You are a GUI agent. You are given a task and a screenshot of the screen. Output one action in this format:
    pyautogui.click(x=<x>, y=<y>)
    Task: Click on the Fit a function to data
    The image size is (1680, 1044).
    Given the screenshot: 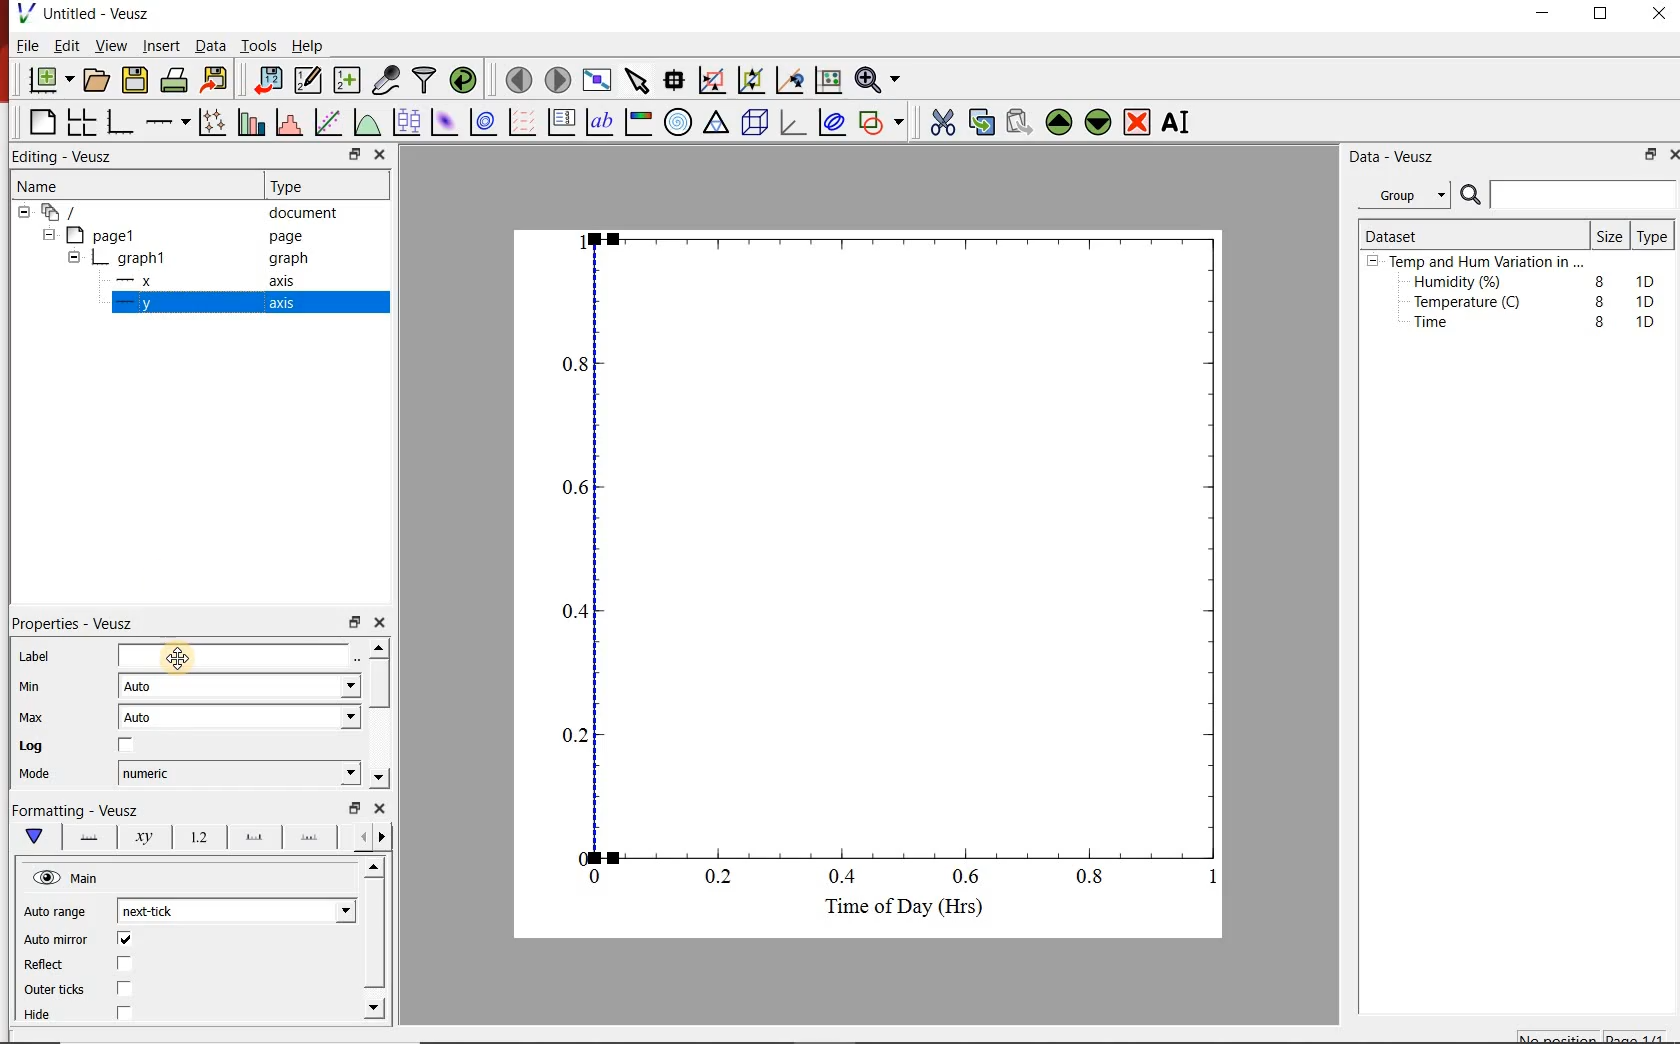 What is the action you would take?
    pyautogui.click(x=329, y=121)
    